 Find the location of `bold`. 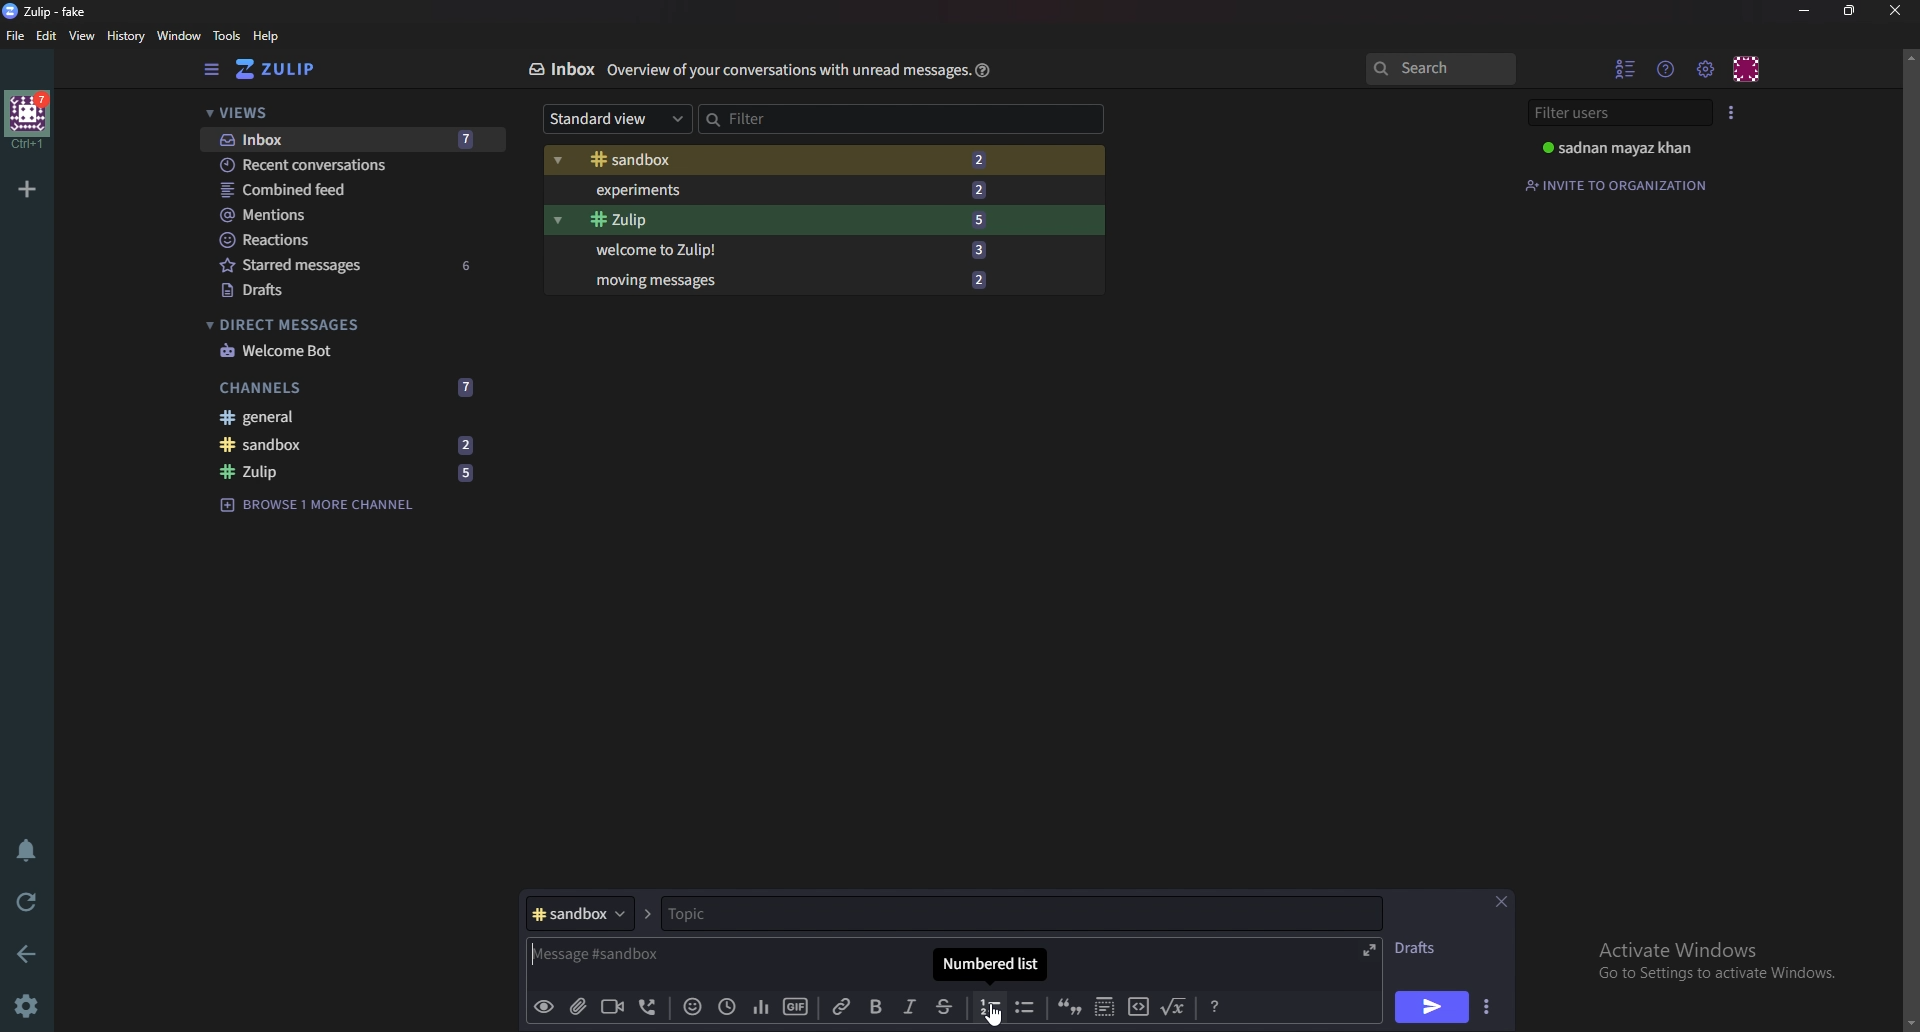

bold is located at coordinates (874, 1007).